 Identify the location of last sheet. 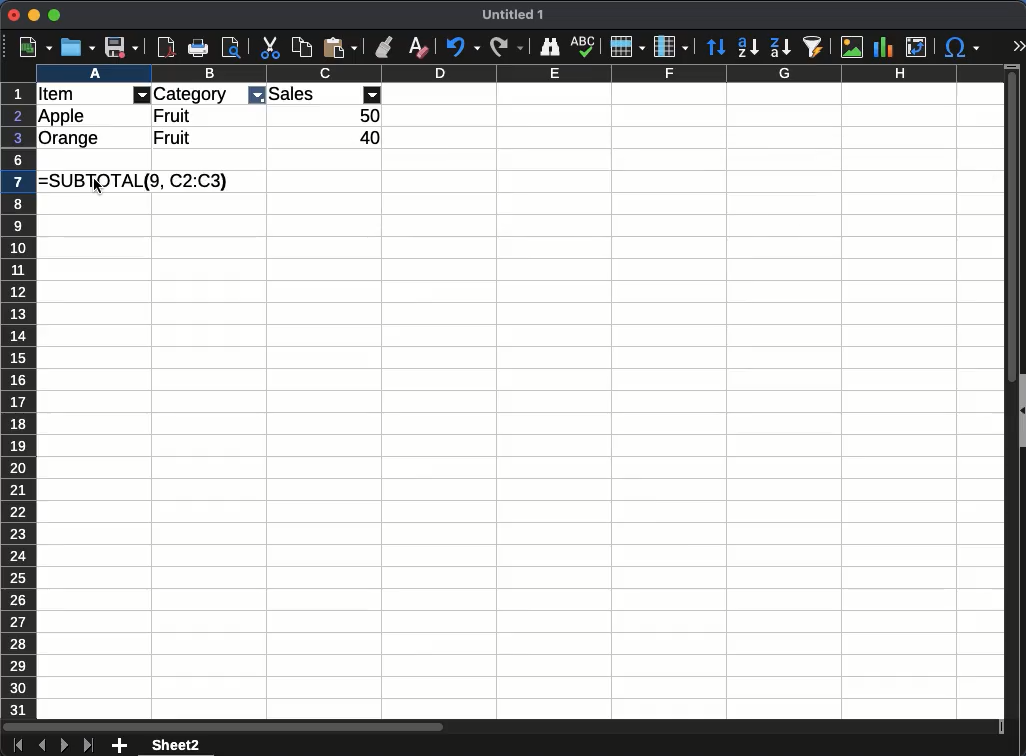
(88, 746).